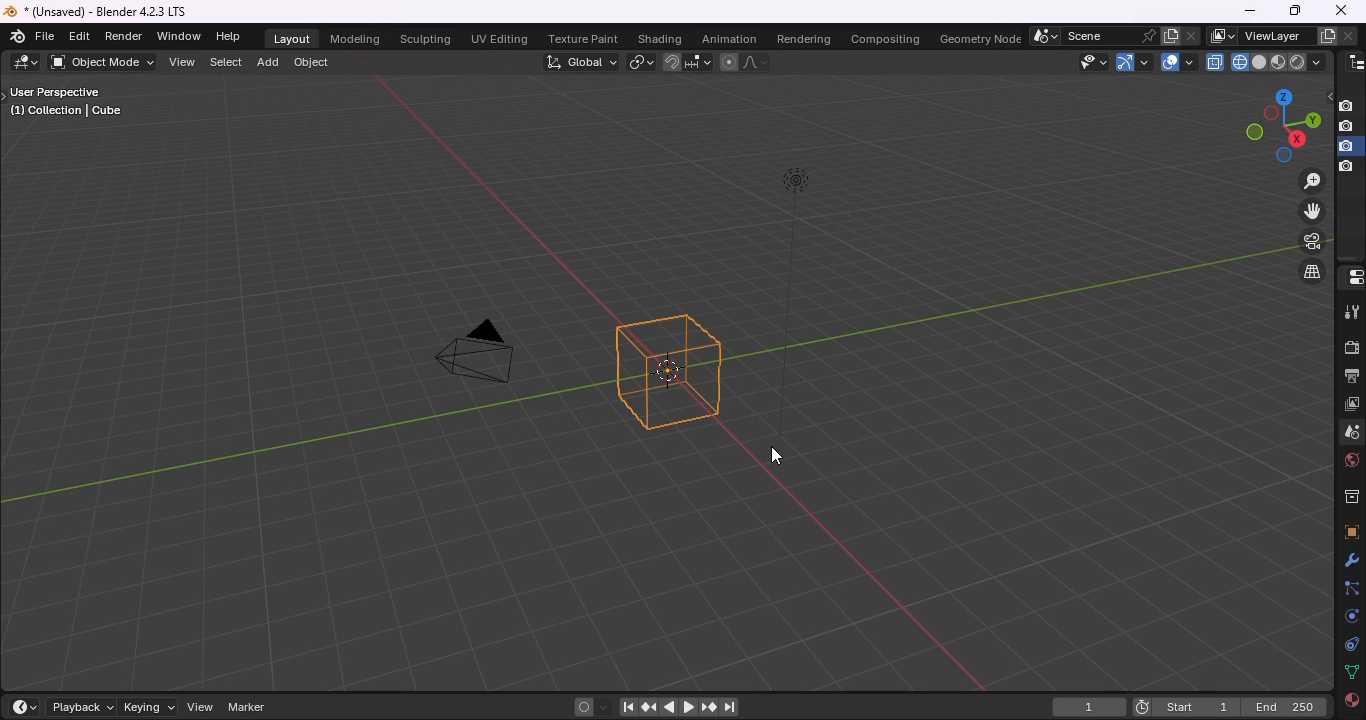 The width and height of the screenshot is (1366, 720). I want to click on jump to endpoint, so click(731, 708).